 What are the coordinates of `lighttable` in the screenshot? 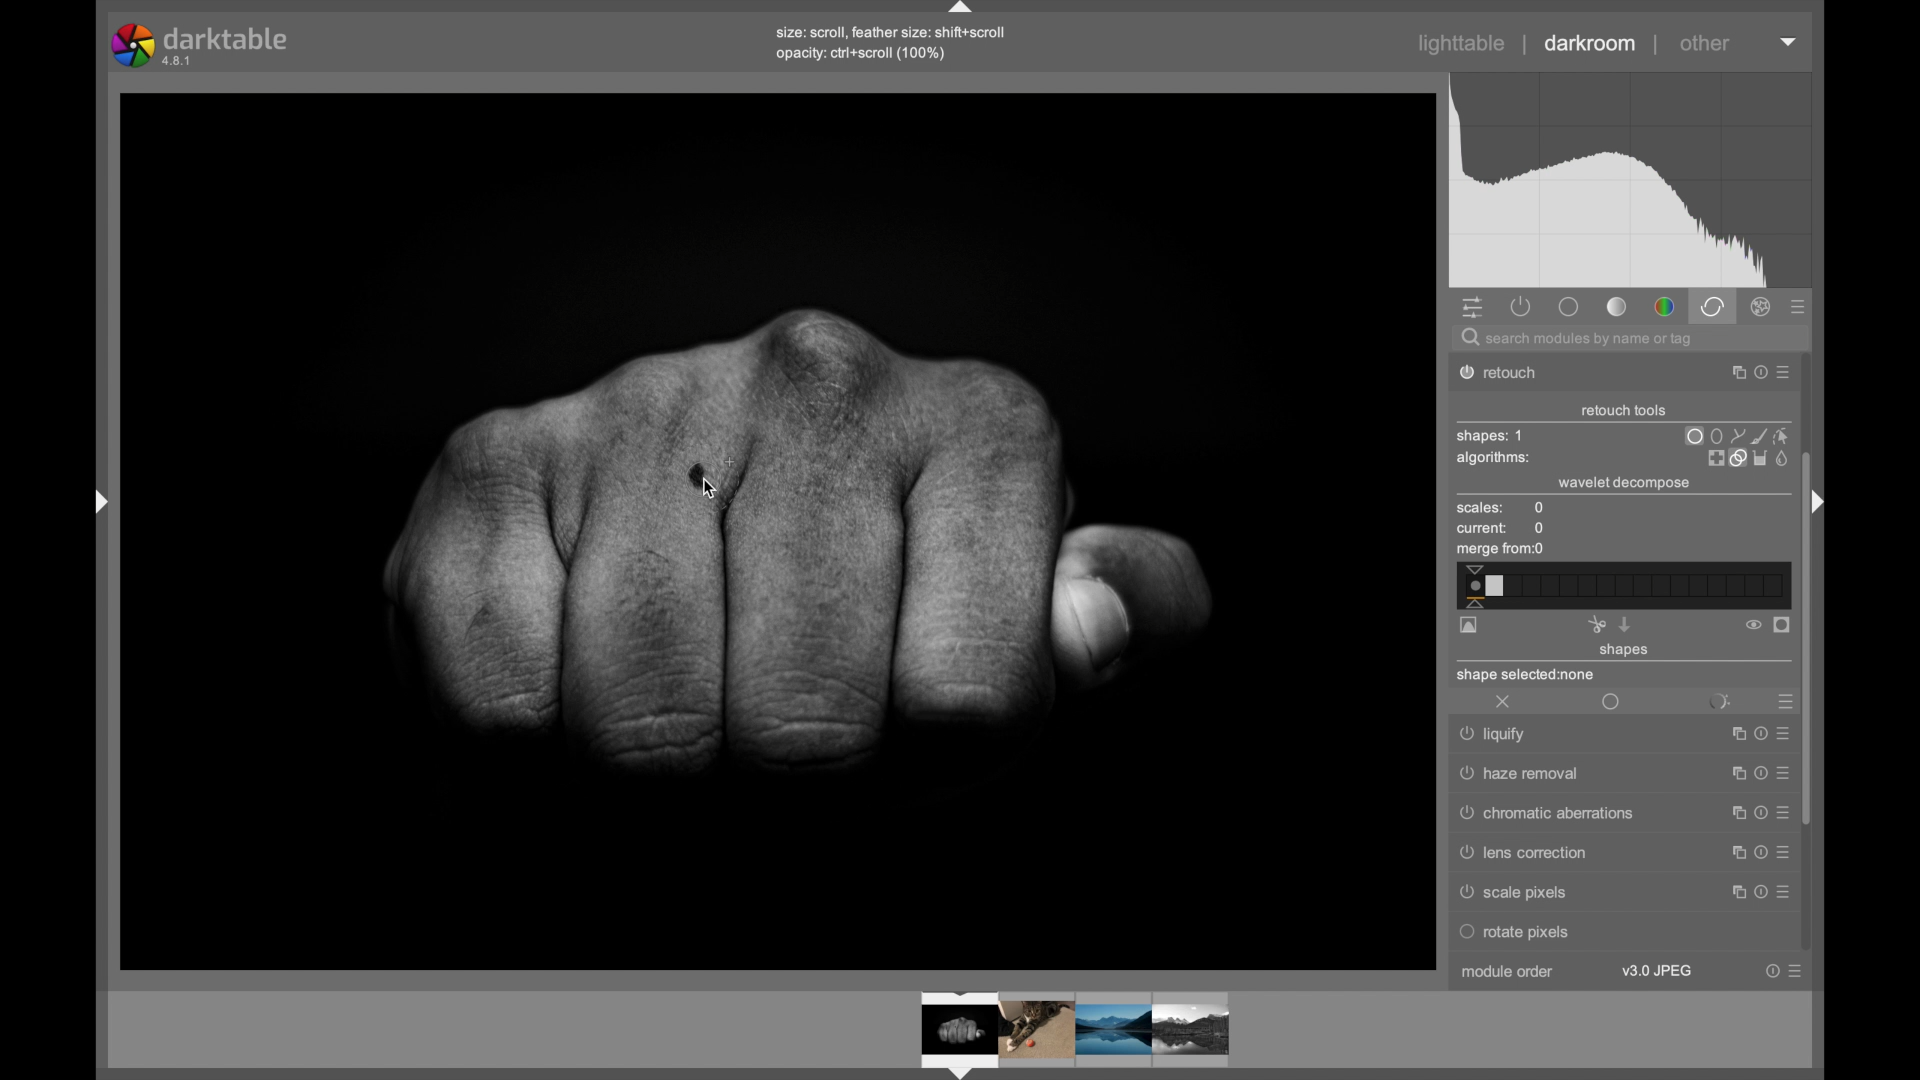 It's located at (1462, 44).